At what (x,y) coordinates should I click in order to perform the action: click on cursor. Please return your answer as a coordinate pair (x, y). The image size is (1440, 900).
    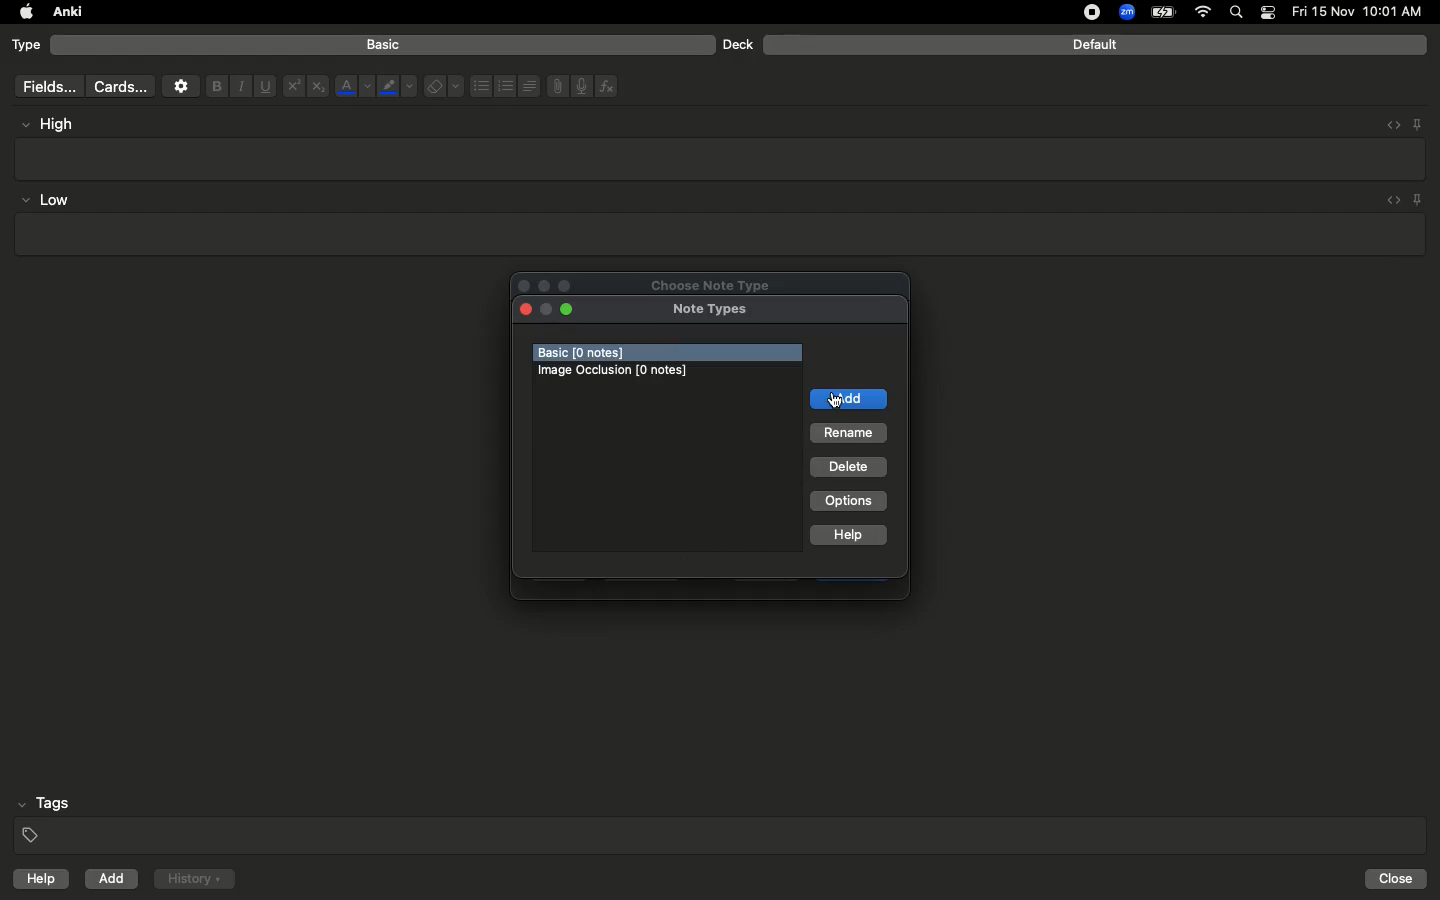
    Looking at the image, I should click on (834, 401).